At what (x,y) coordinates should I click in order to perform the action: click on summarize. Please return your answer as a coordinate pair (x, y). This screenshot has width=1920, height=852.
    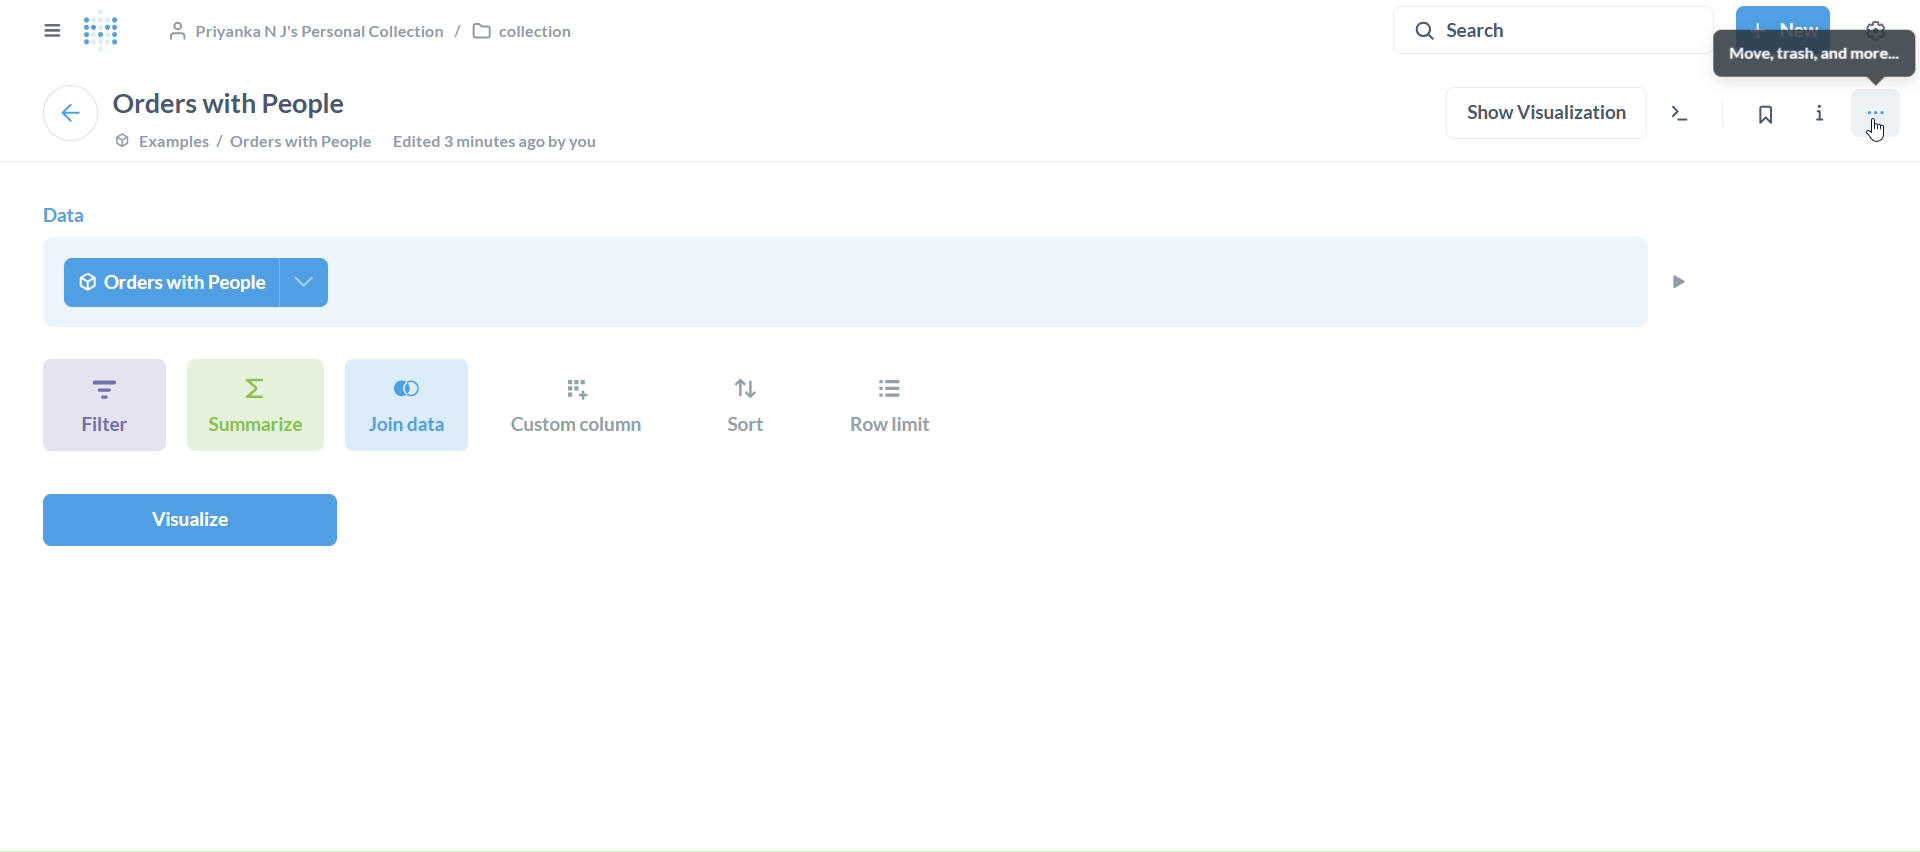
    Looking at the image, I should click on (250, 404).